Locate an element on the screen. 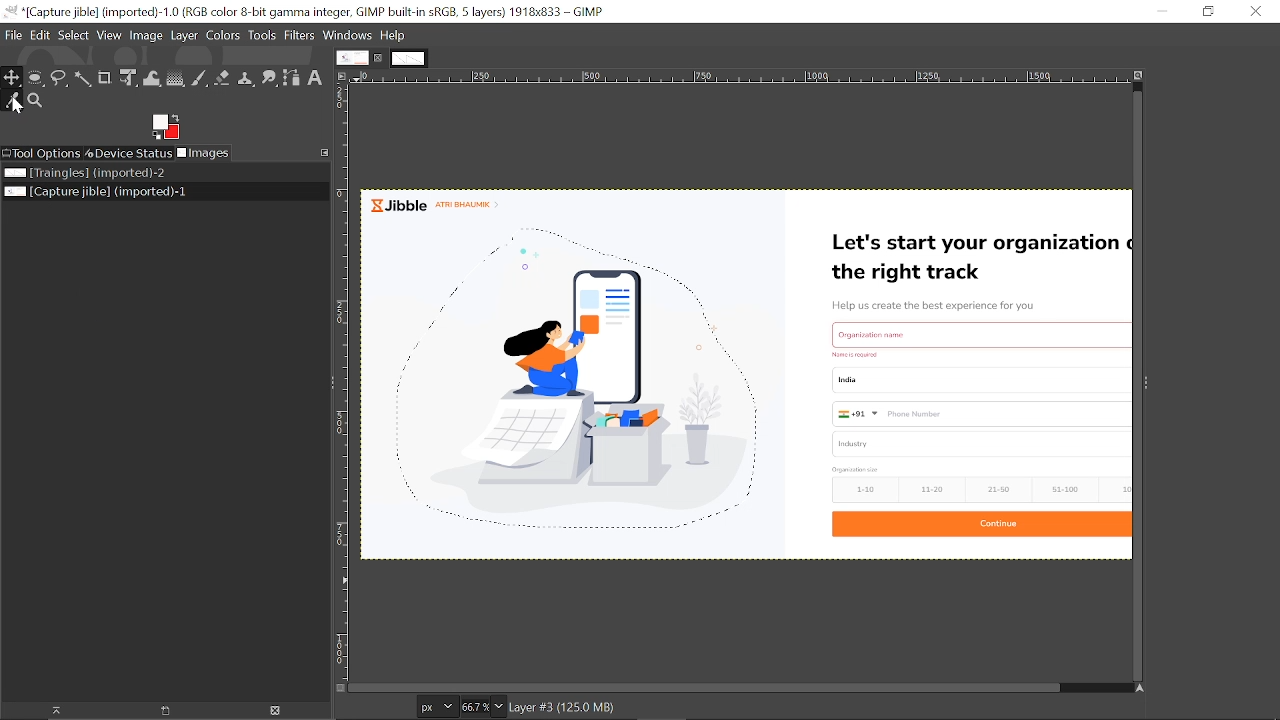  Foreground tool is located at coordinates (166, 127).